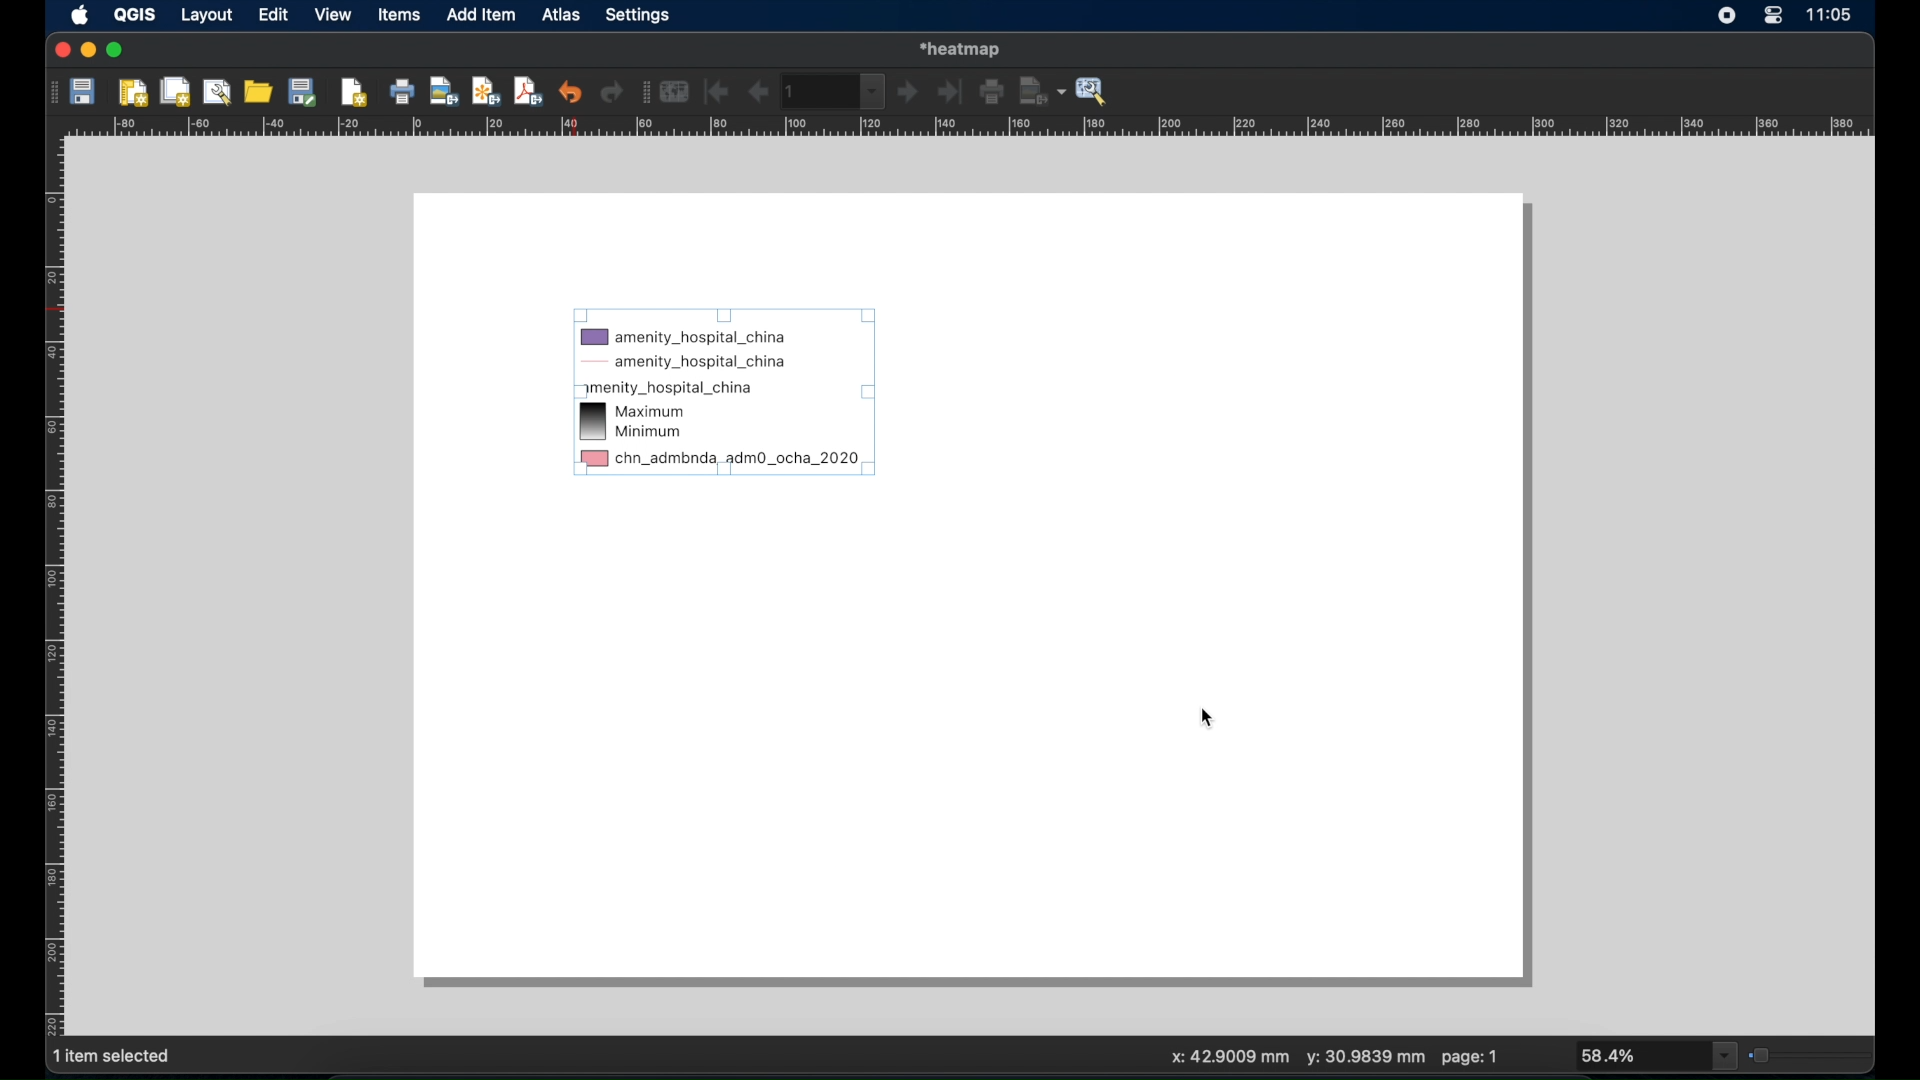  Describe the element at coordinates (1214, 349) in the screenshot. I see `blank layout` at that location.